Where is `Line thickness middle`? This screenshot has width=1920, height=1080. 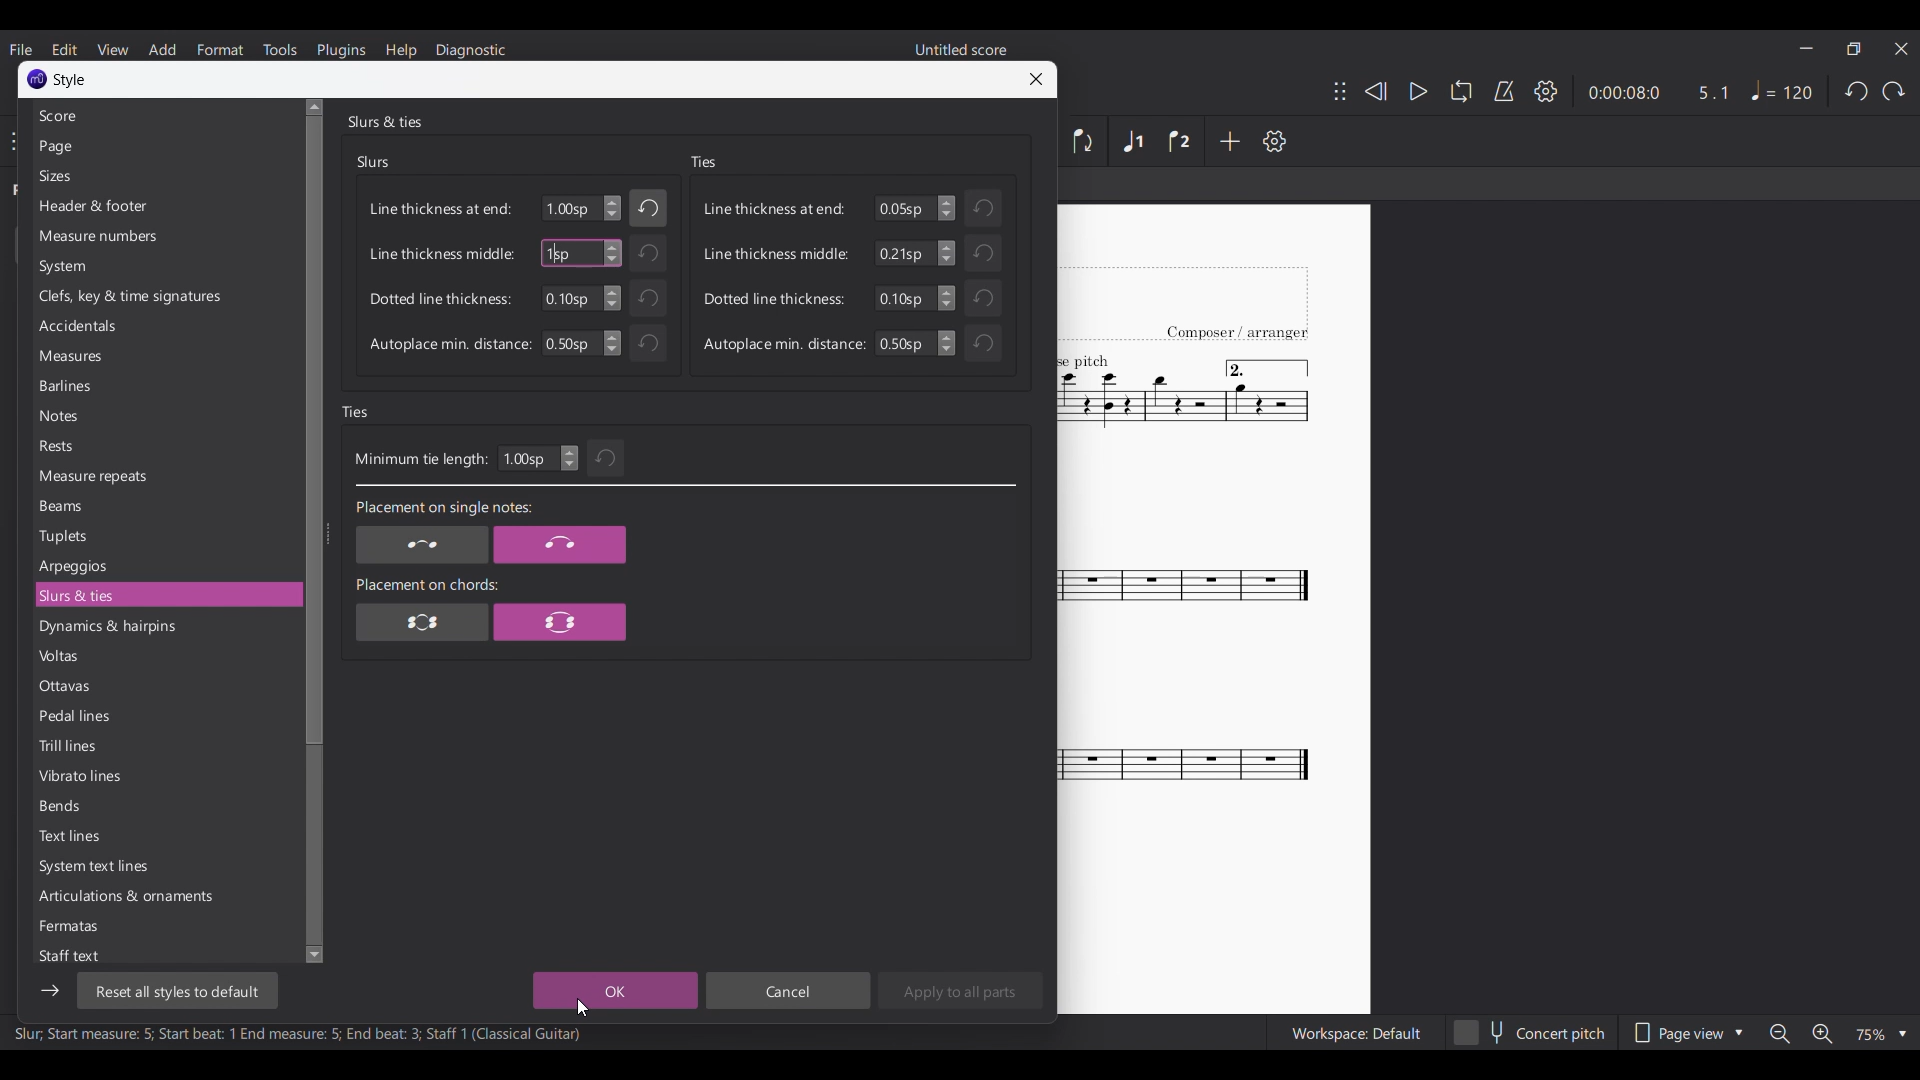
Line thickness middle is located at coordinates (776, 254).